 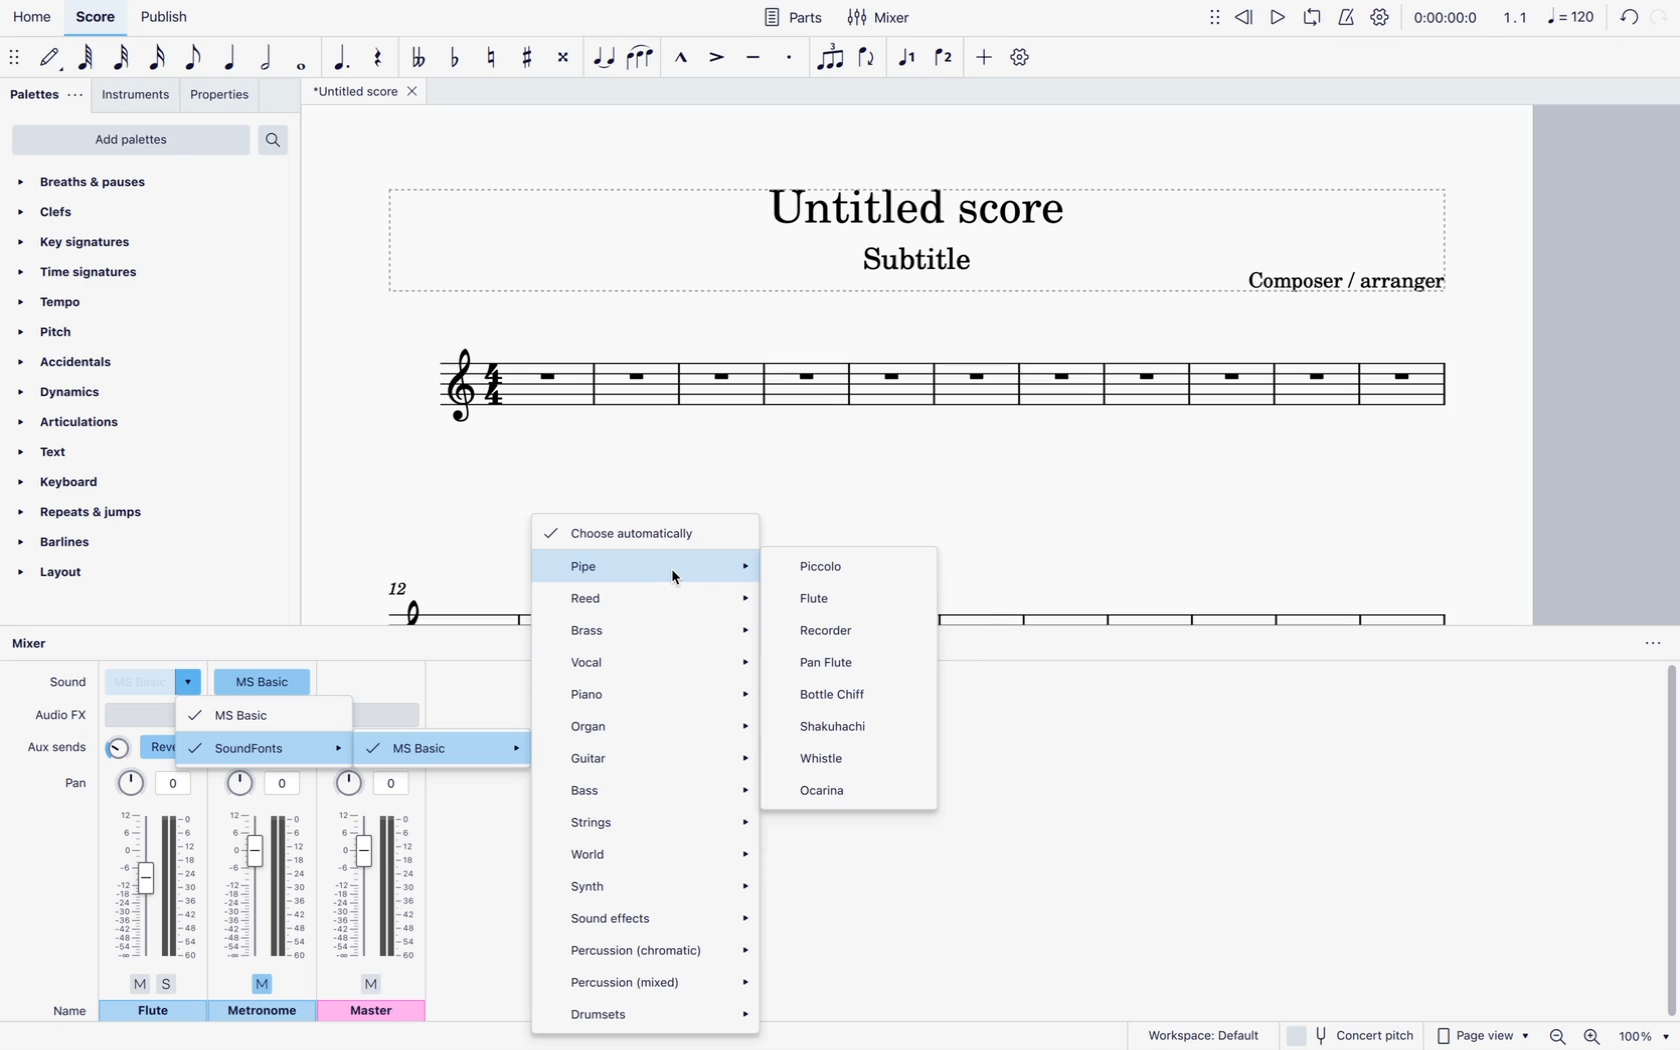 I want to click on zoom percentage, so click(x=1647, y=1035).